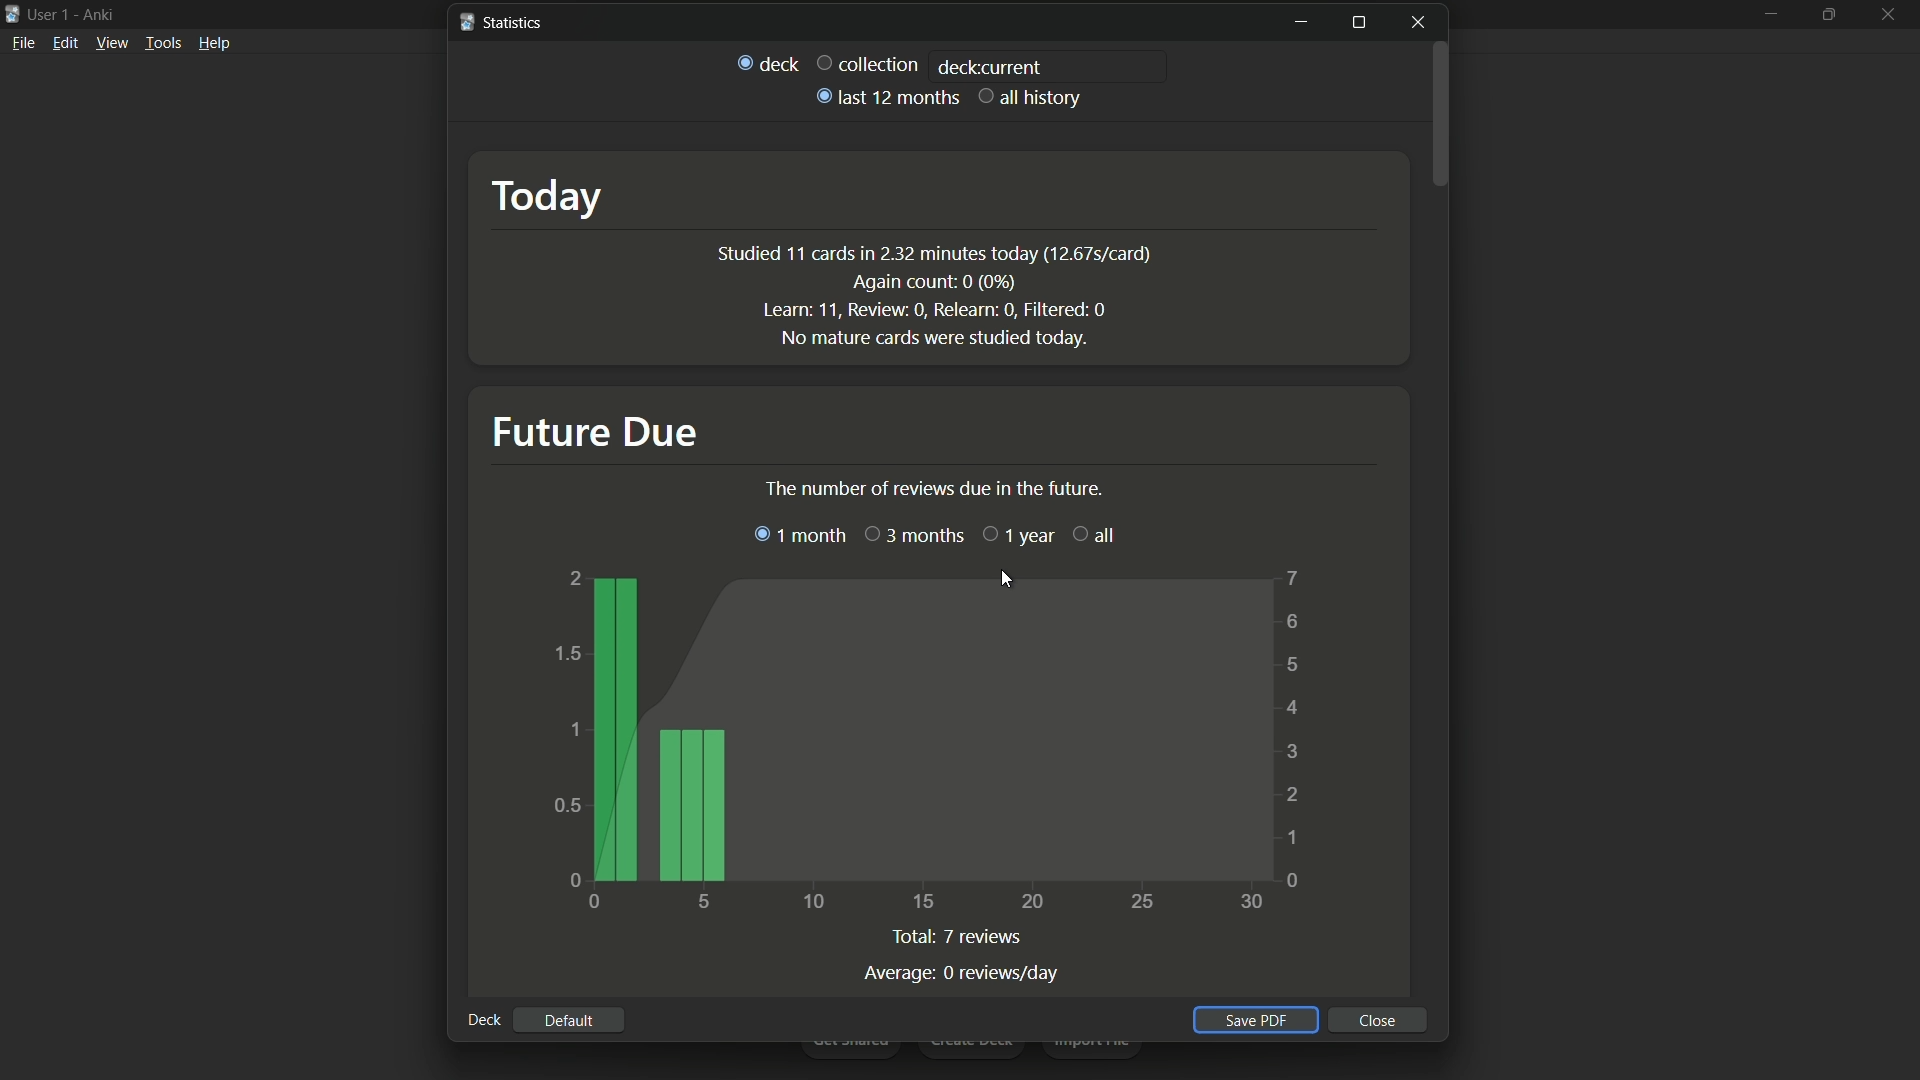  What do you see at coordinates (164, 42) in the screenshot?
I see `tools menu` at bounding box center [164, 42].